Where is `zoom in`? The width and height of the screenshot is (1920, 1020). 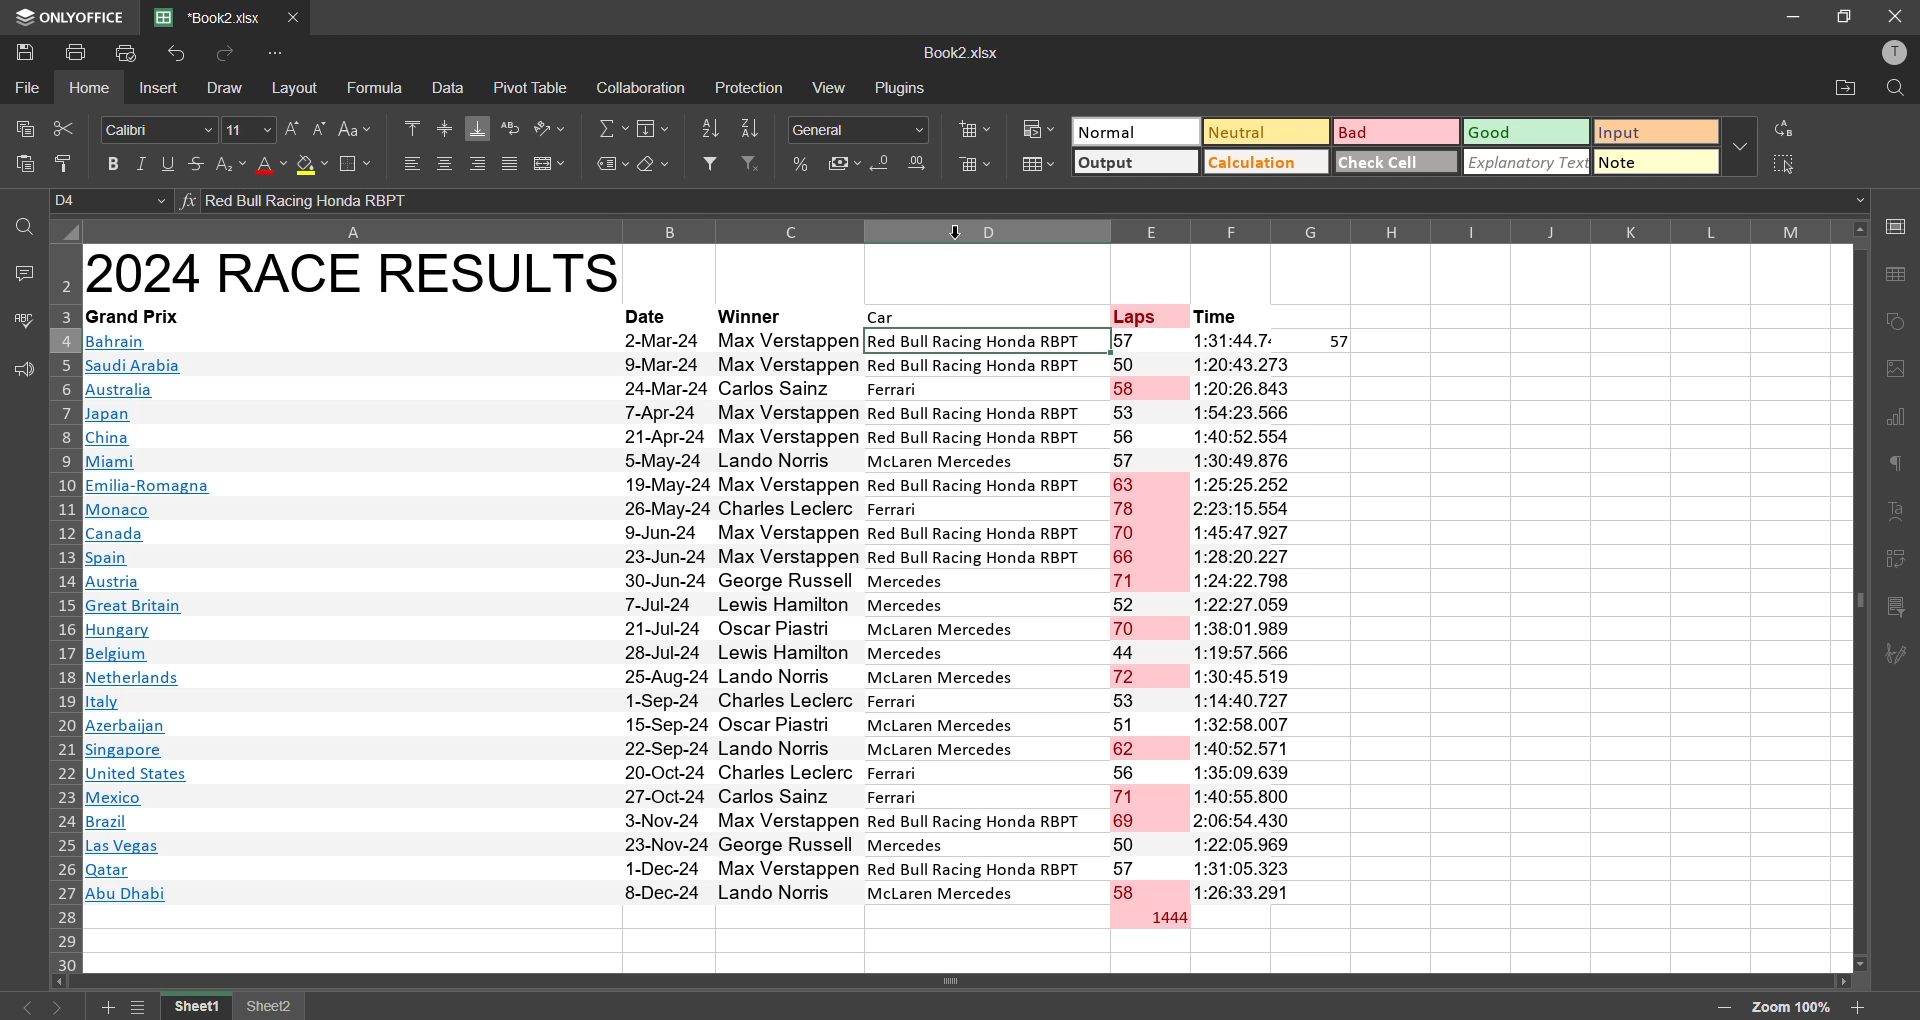 zoom in is located at coordinates (1858, 1007).